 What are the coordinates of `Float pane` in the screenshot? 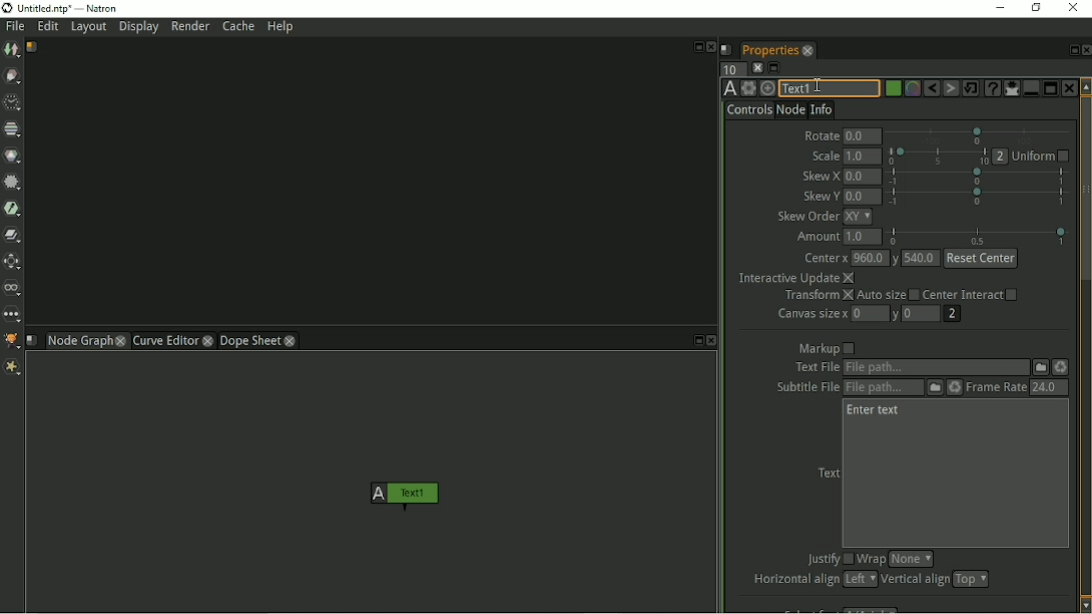 It's located at (695, 341).